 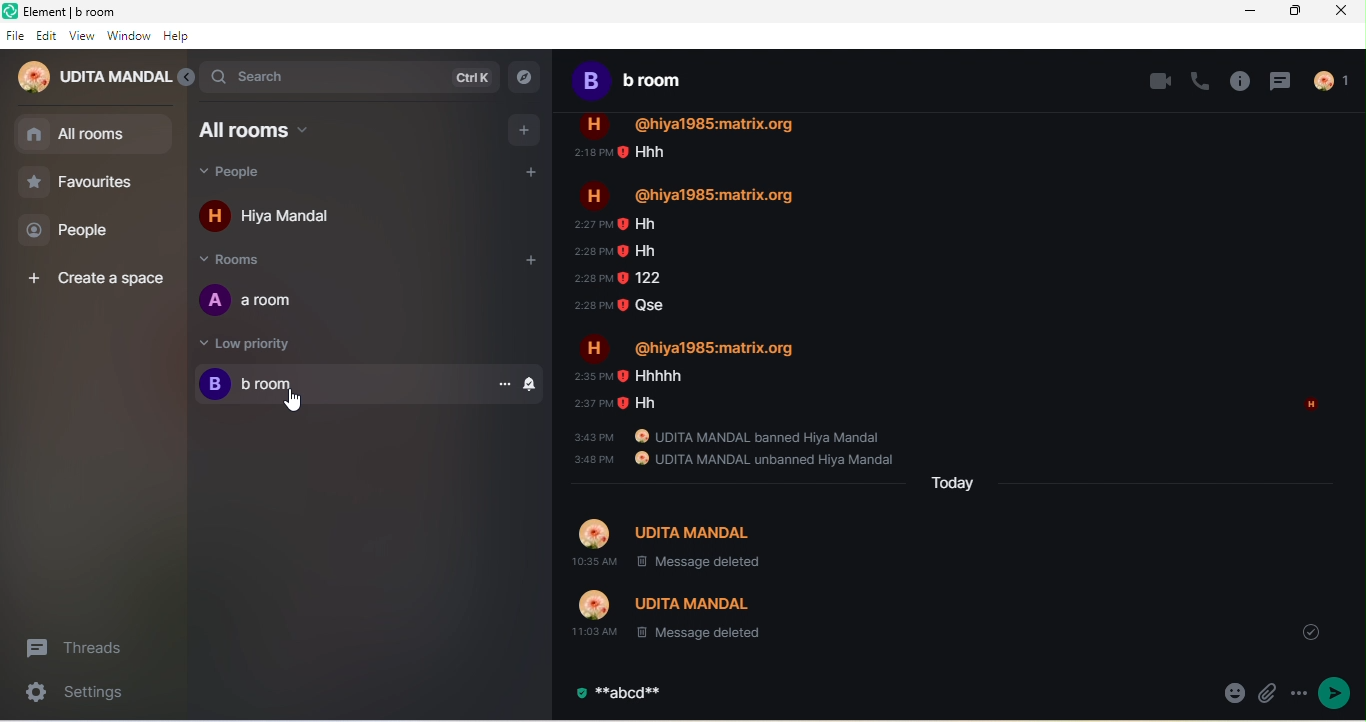 I want to click on all rooms, so click(x=266, y=130).